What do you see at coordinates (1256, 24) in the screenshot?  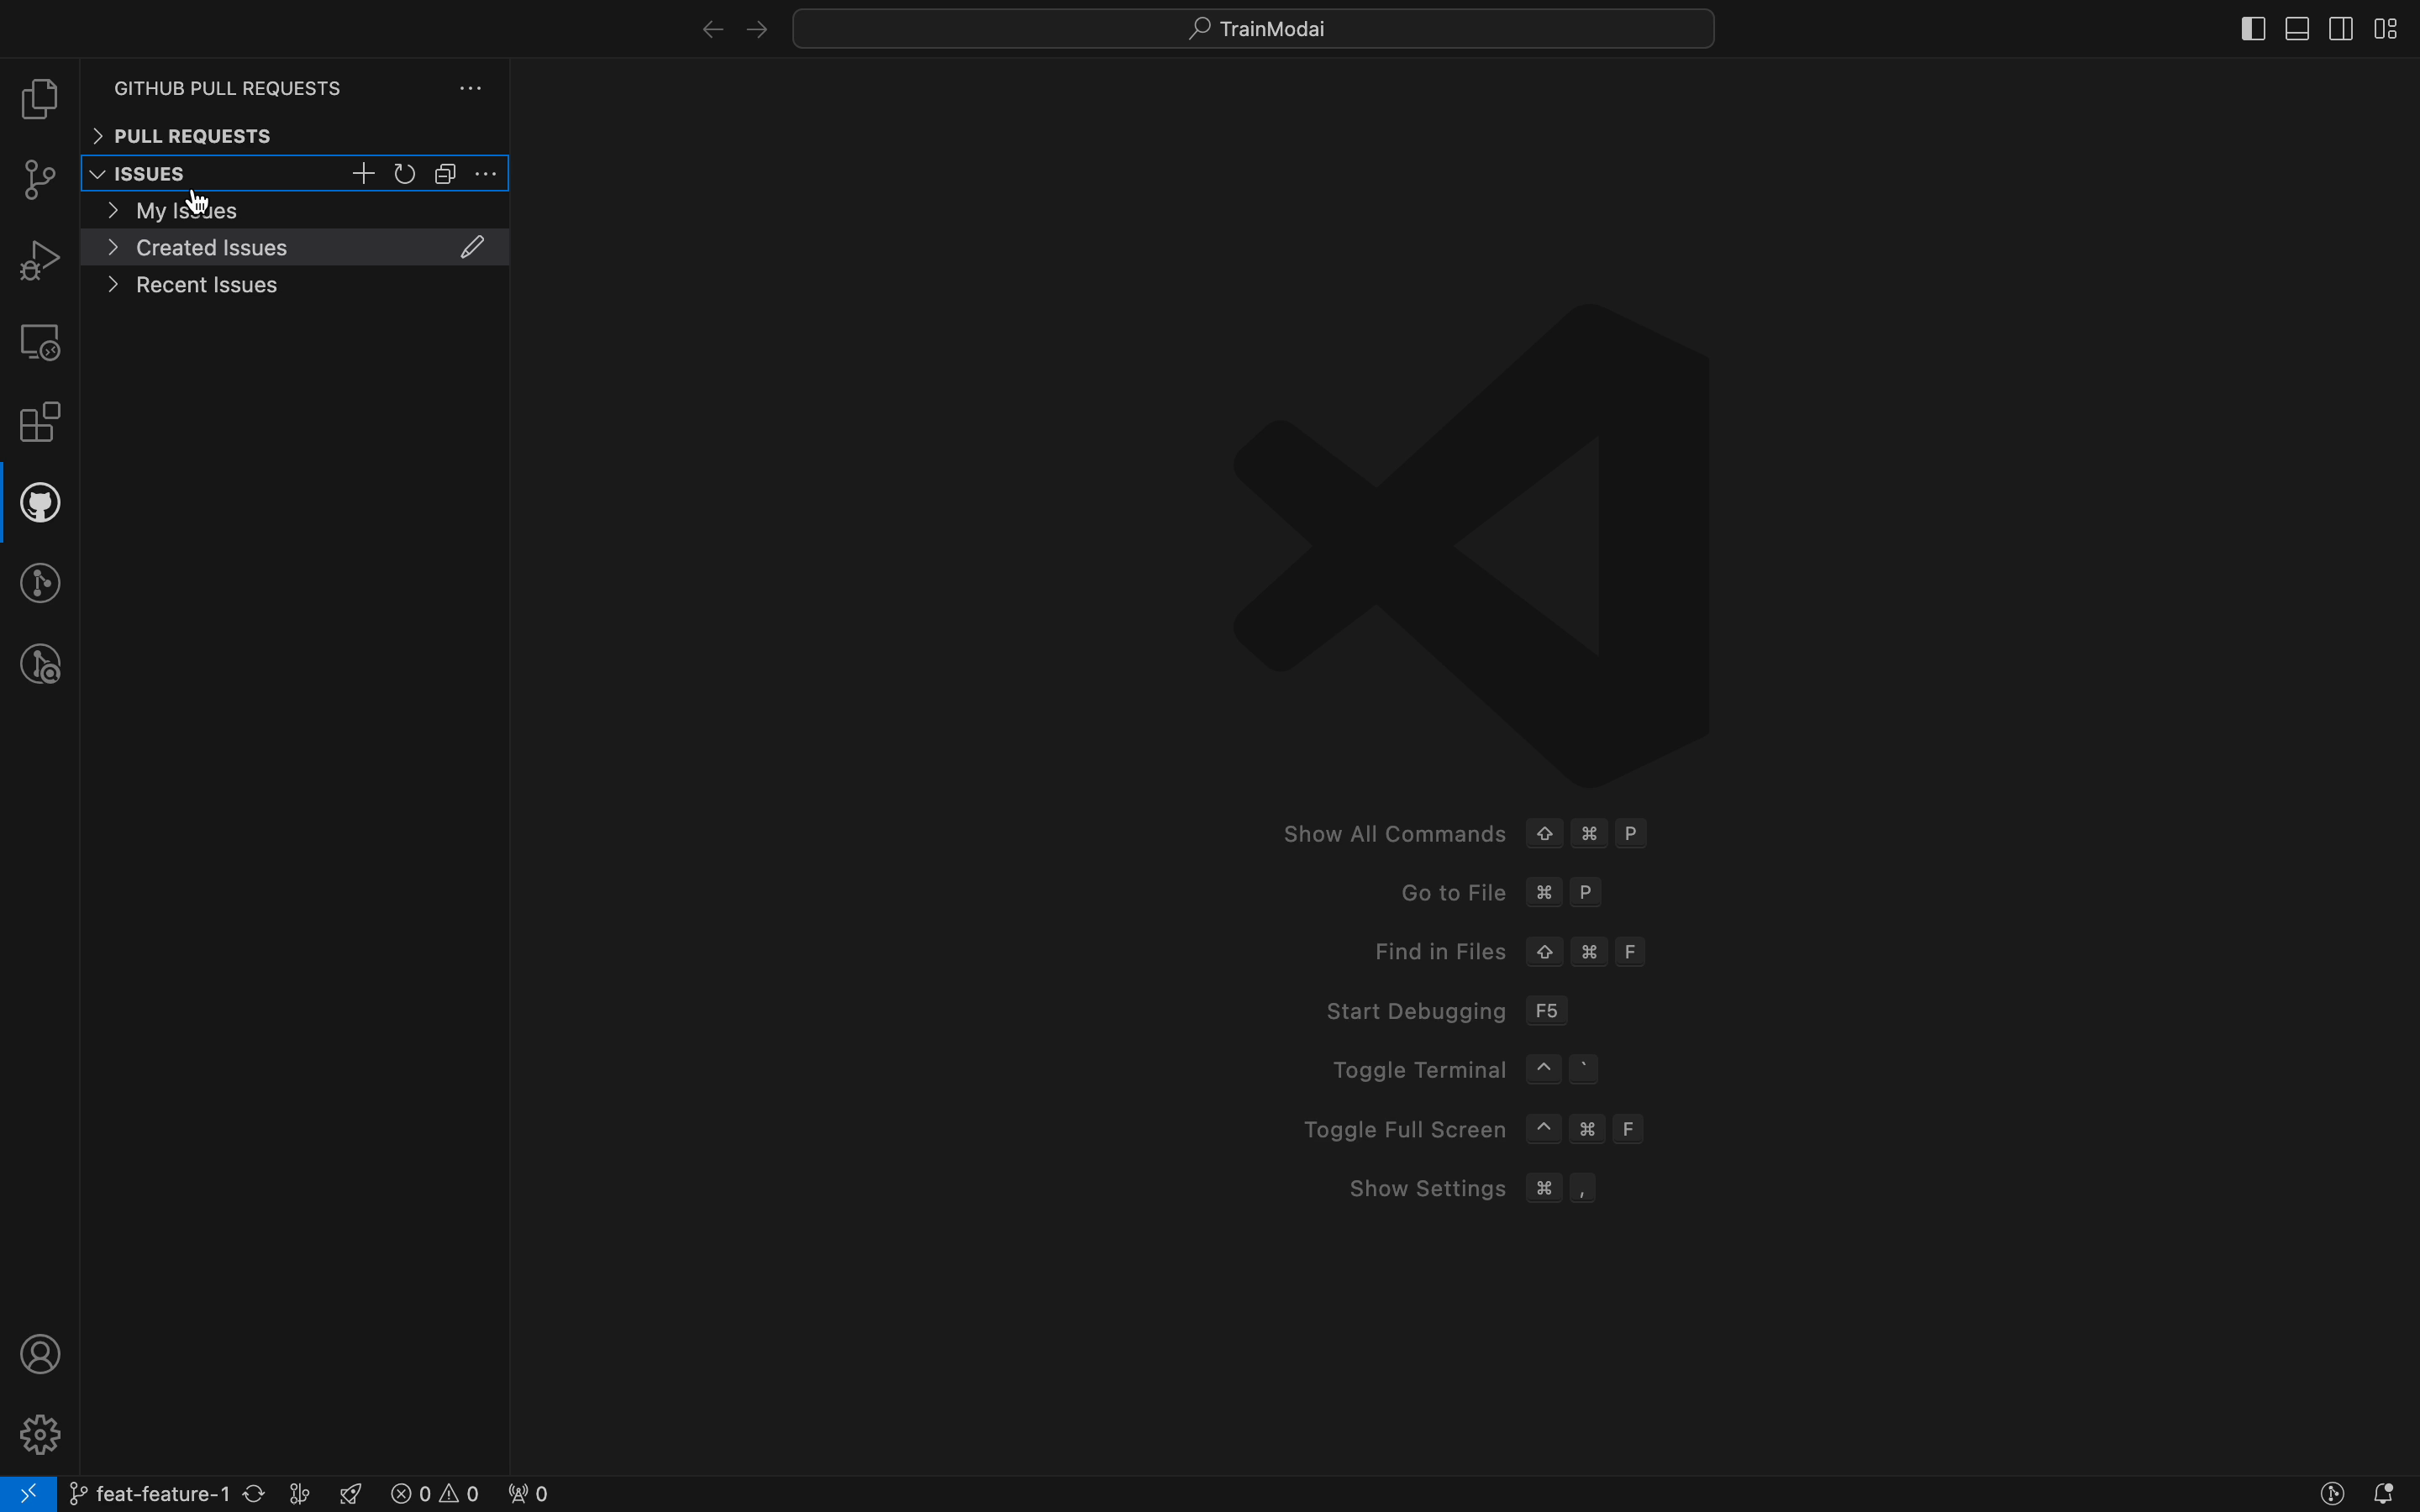 I see `quick menu` at bounding box center [1256, 24].